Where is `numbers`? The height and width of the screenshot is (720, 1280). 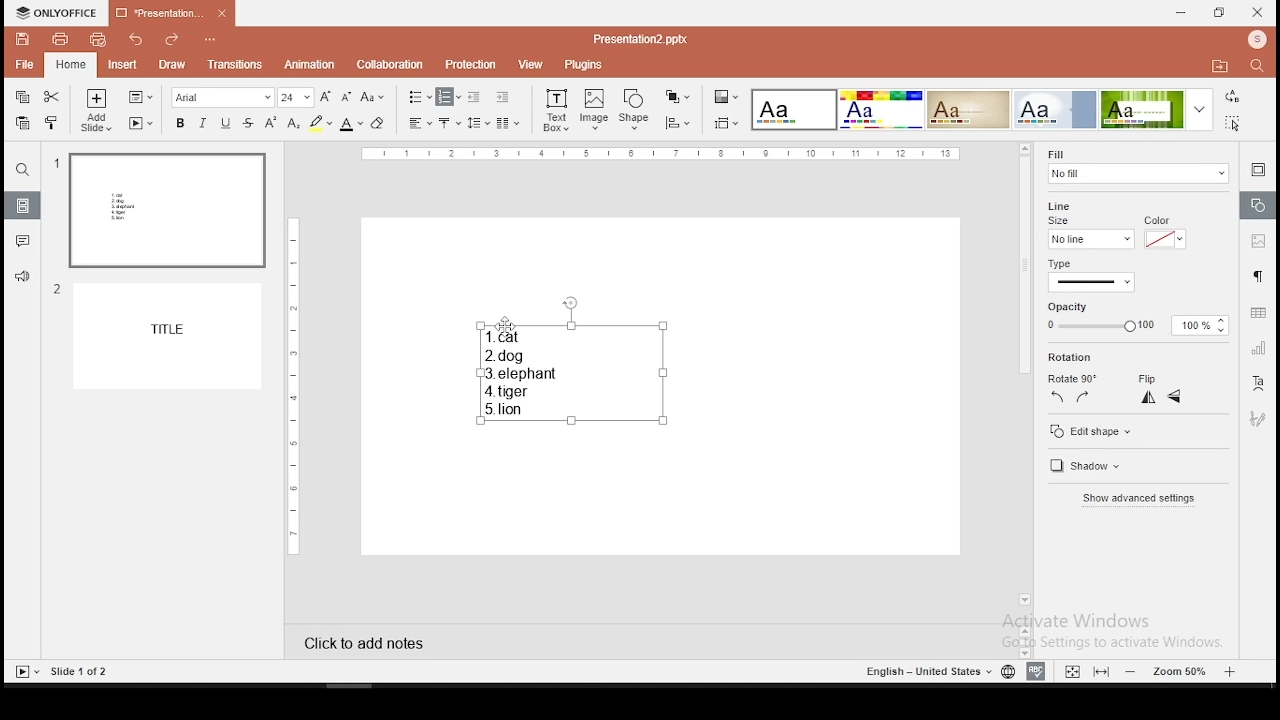 numbers is located at coordinates (55, 233).